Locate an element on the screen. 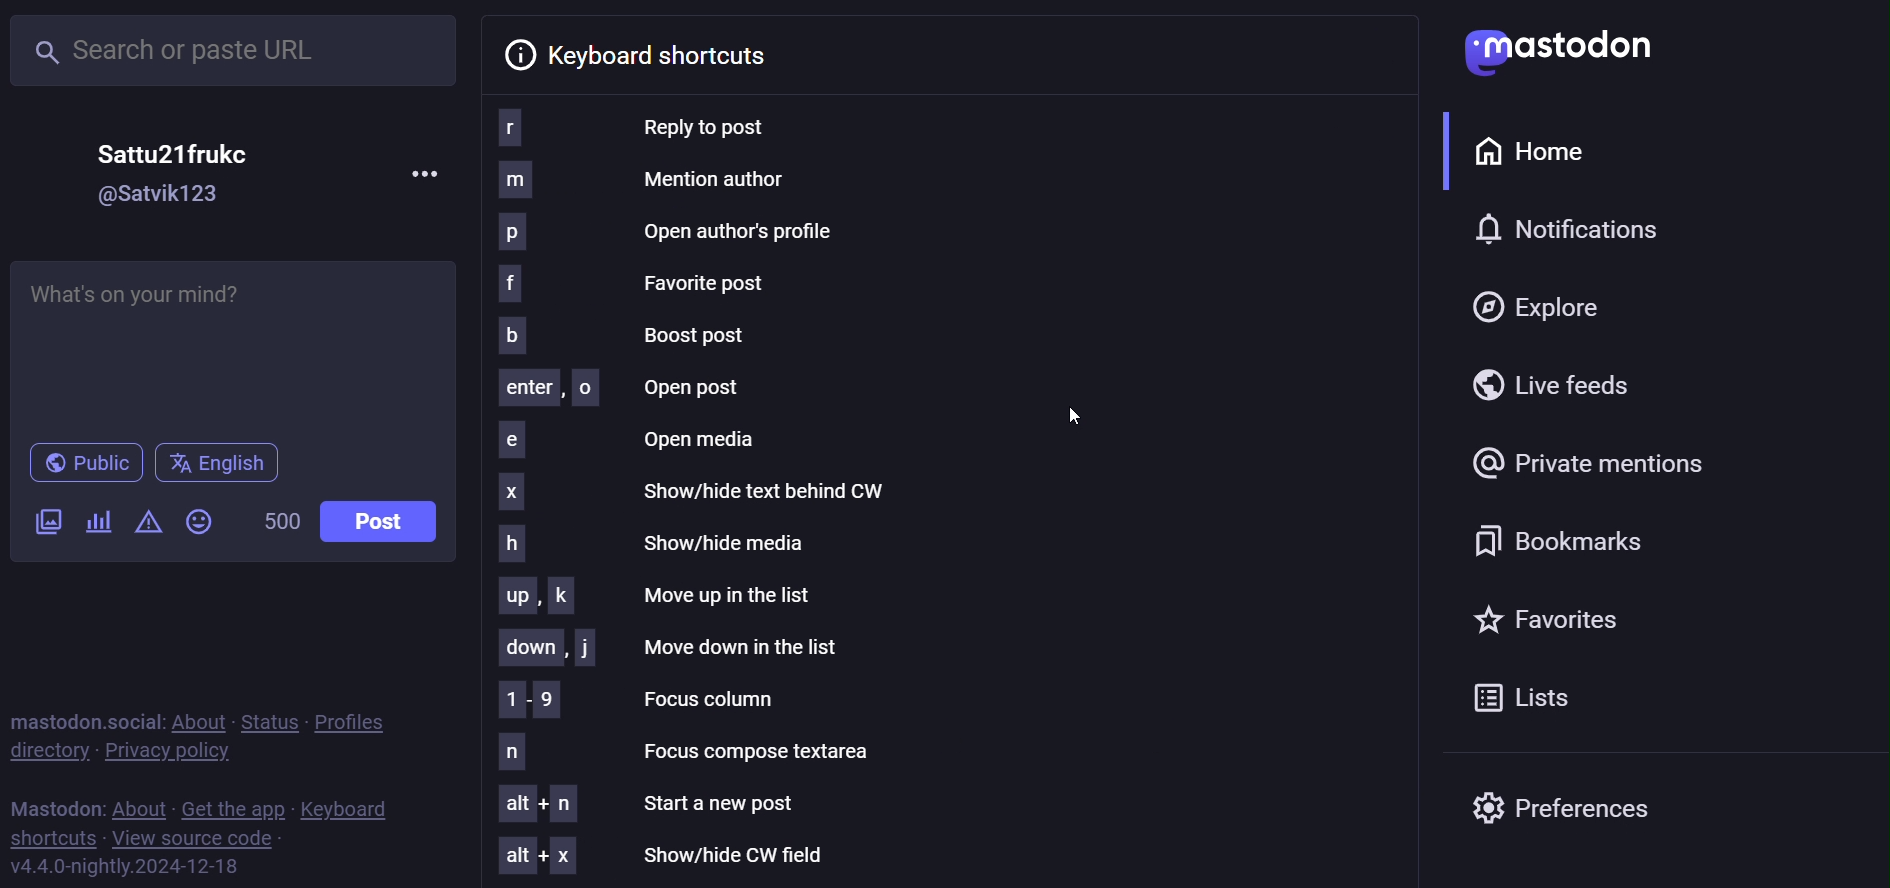 The image size is (1890, 888). focus compose textures is located at coordinates (715, 750).